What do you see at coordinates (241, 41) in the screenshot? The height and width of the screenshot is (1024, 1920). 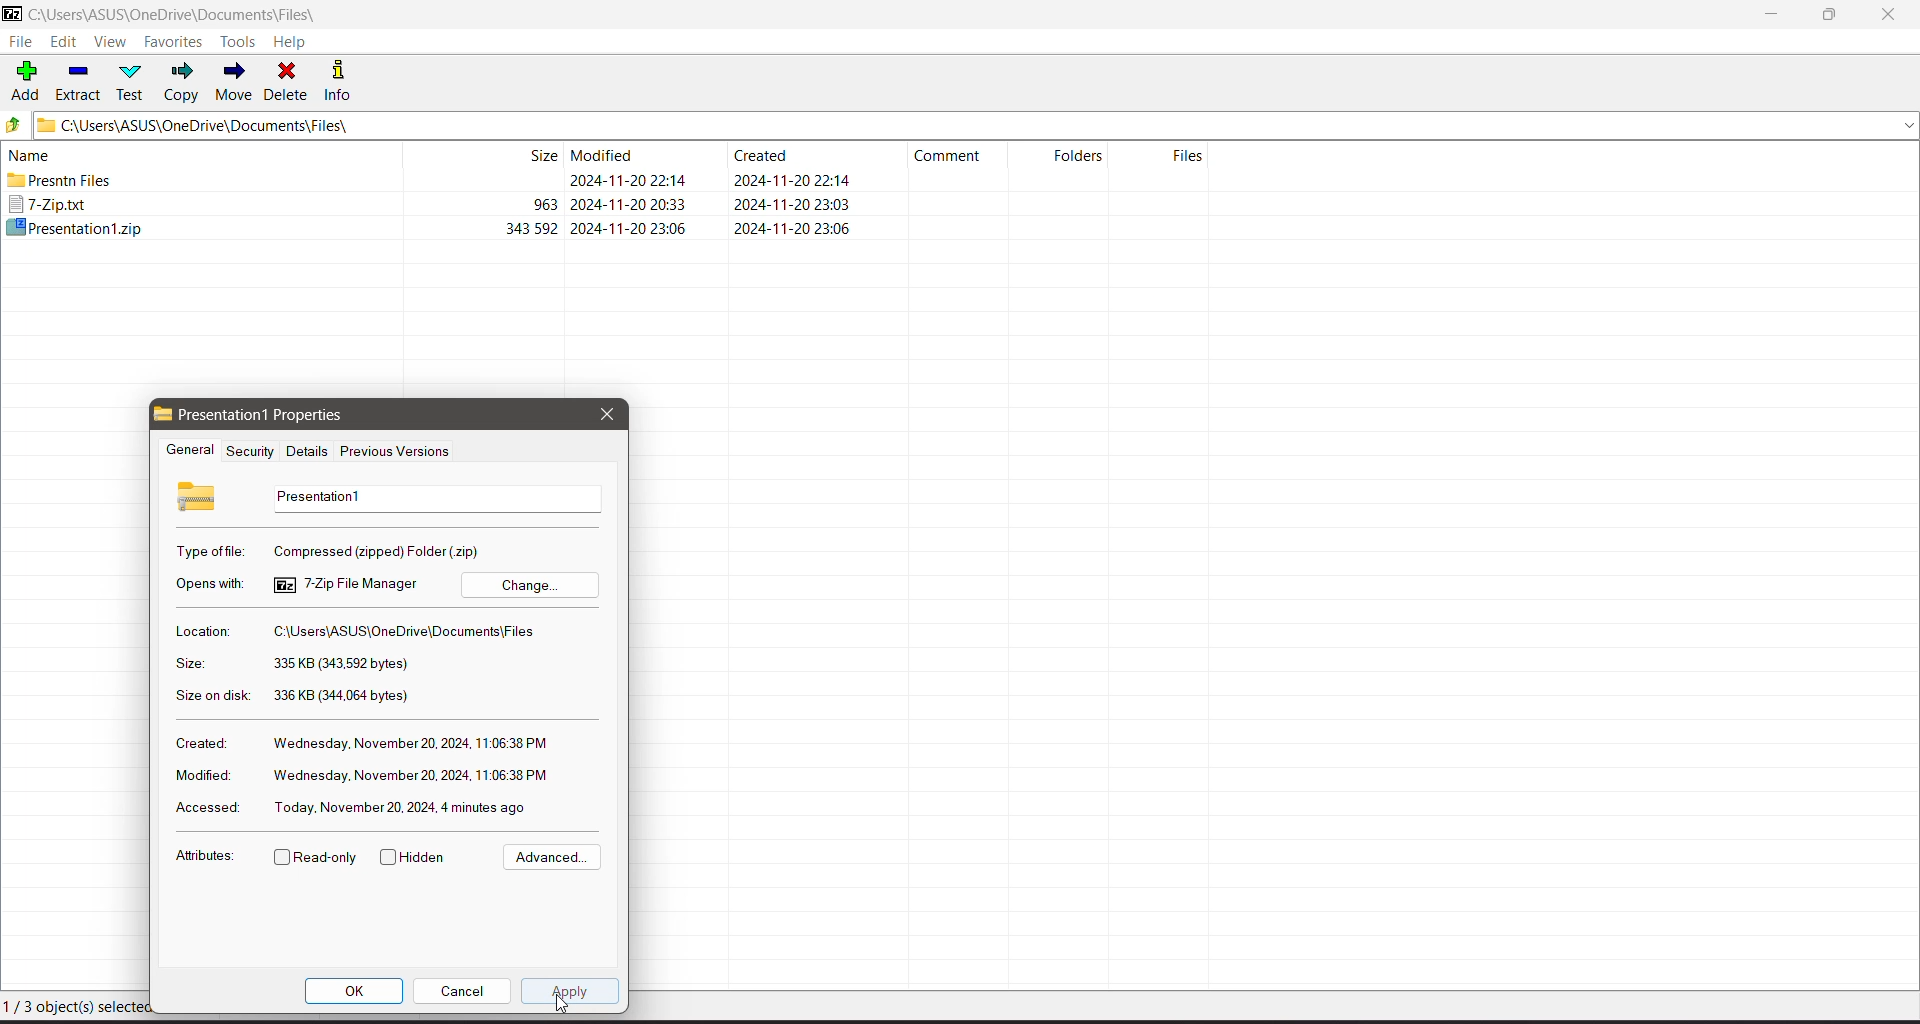 I see `Tools` at bounding box center [241, 41].